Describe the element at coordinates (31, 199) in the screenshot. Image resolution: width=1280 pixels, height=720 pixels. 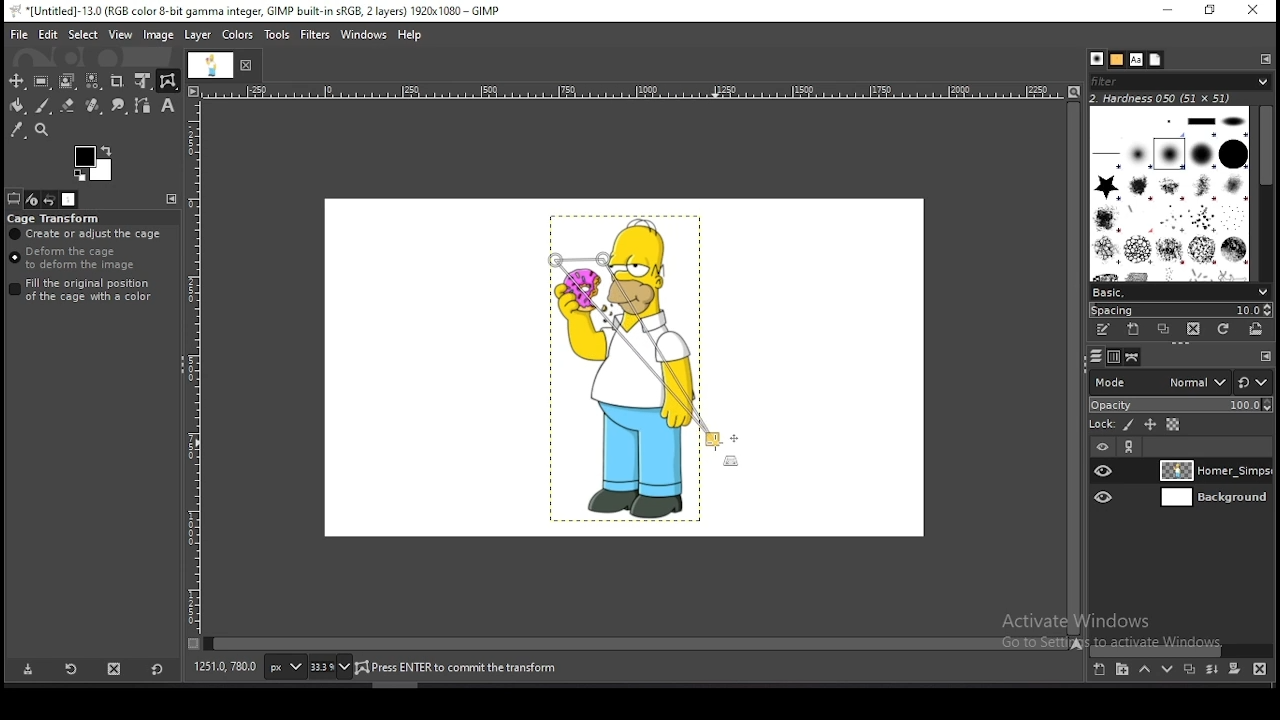
I see `device status` at that location.